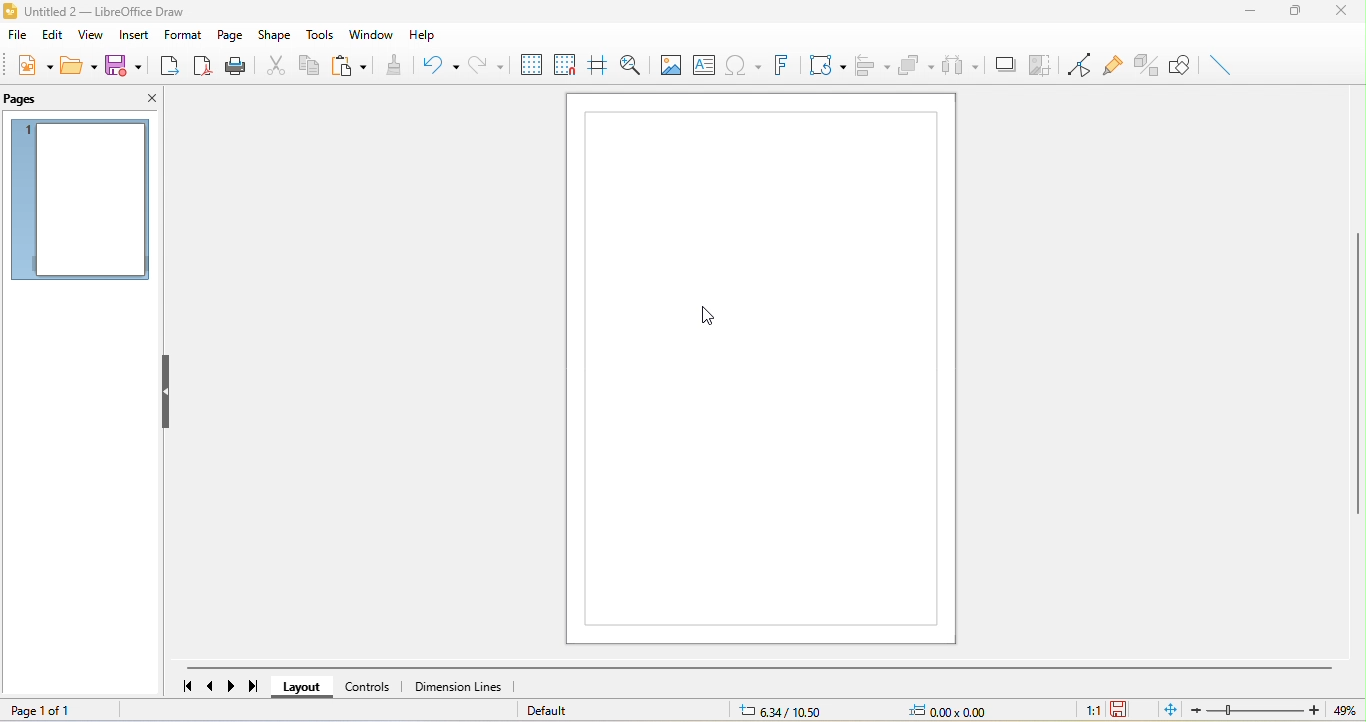  What do you see at coordinates (1181, 62) in the screenshot?
I see `show draw function` at bounding box center [1181, 62].